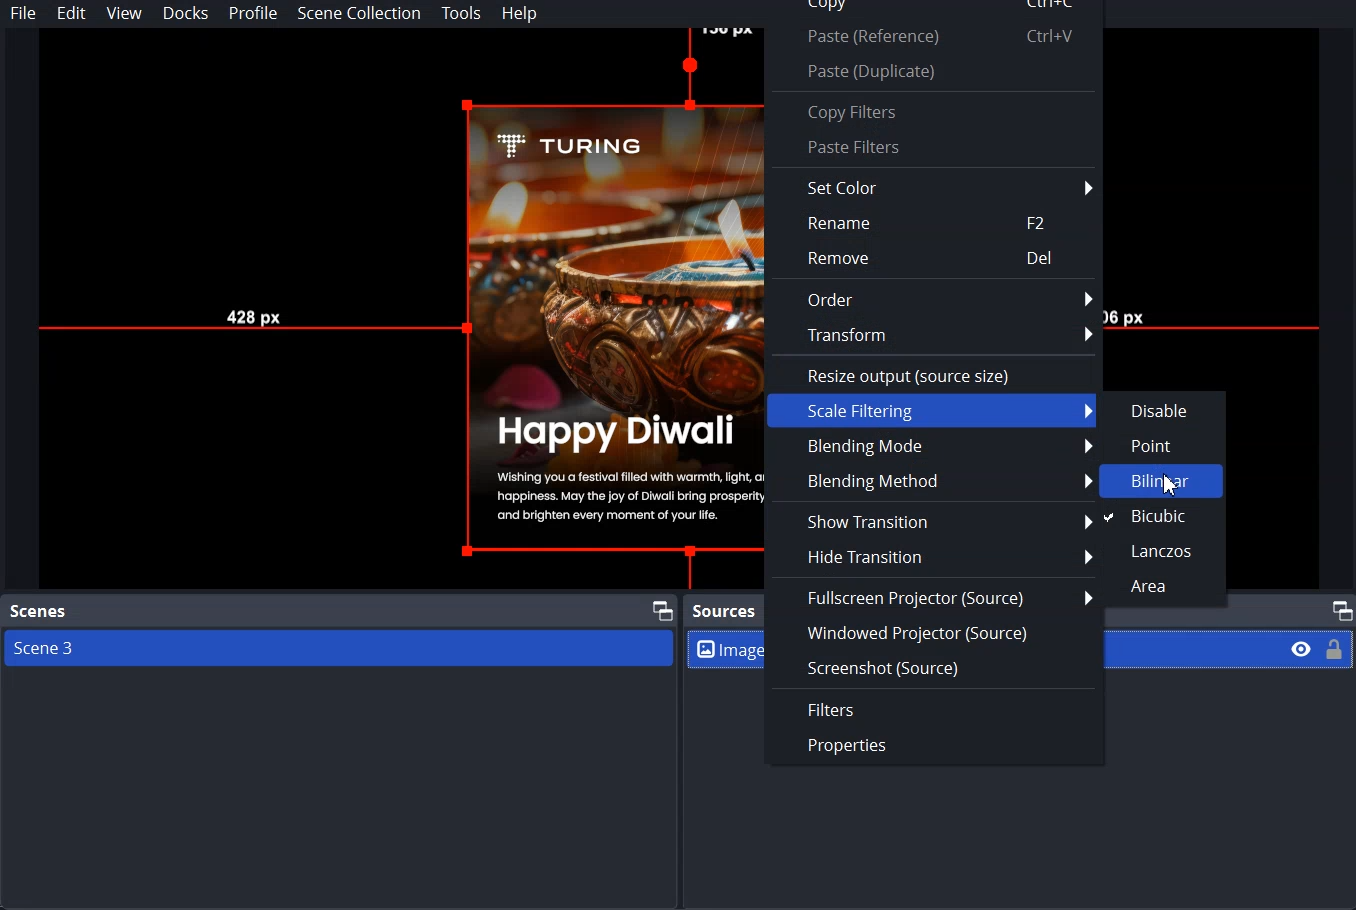  Describe the element at coordinates (1335, 648) in the screenshot. I see `Lock` at that location.